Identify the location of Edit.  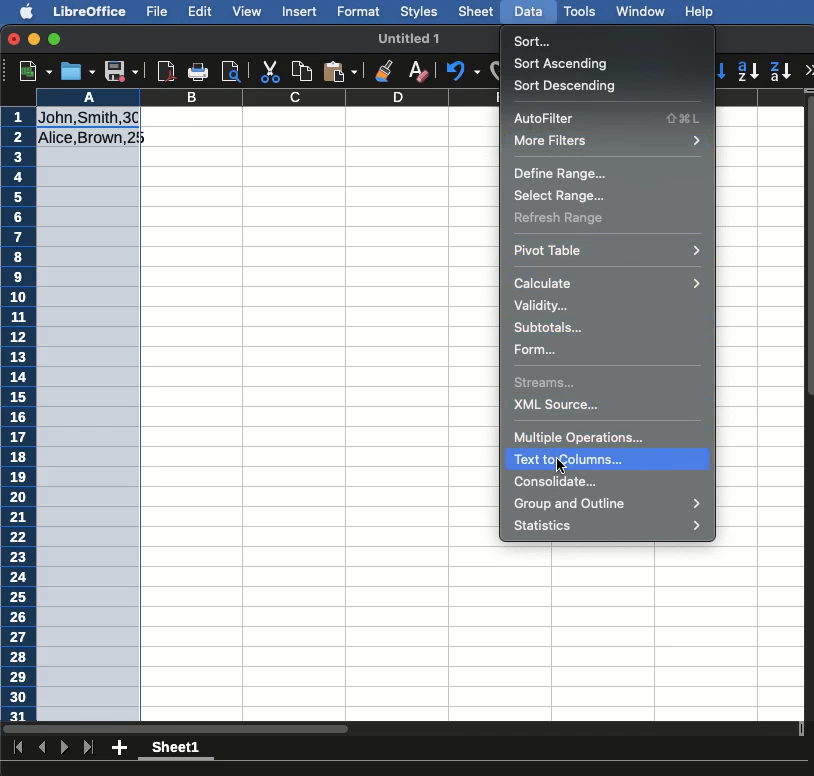
(200, 10).